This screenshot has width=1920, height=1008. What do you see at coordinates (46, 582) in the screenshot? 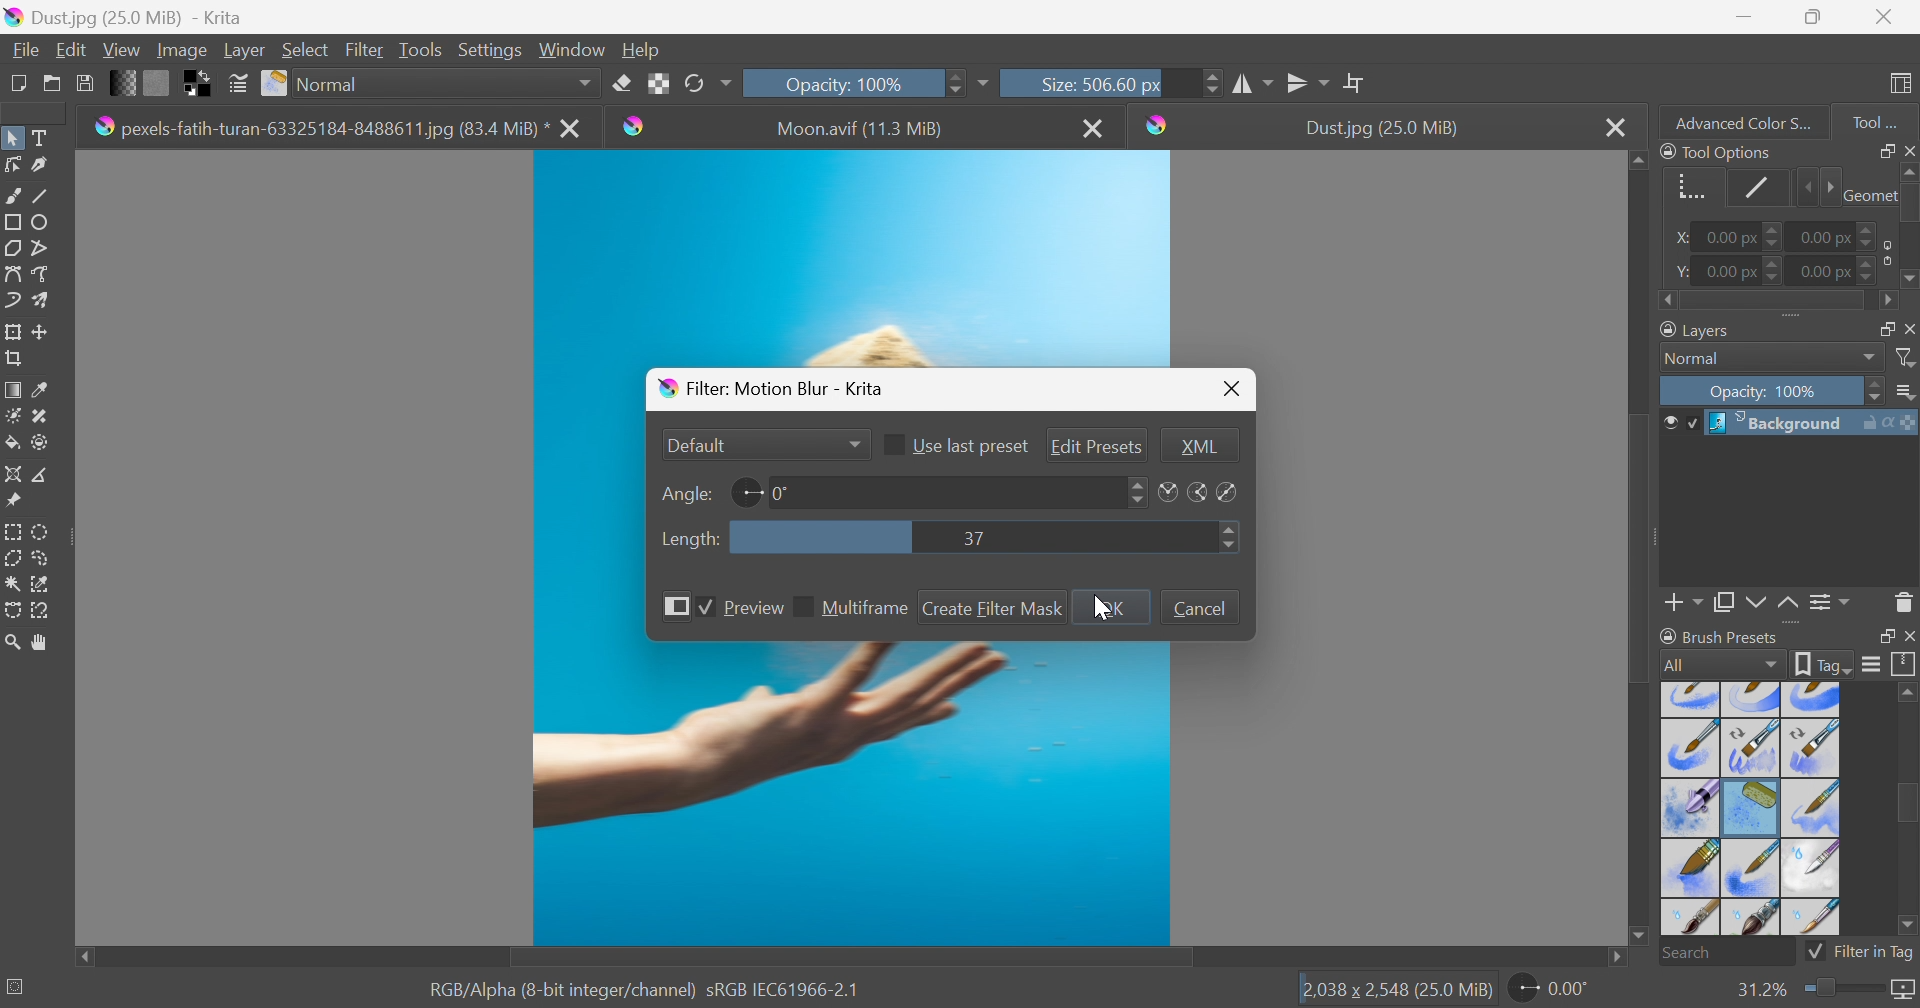
I see `selection tool` at bounding box center [46, 582].